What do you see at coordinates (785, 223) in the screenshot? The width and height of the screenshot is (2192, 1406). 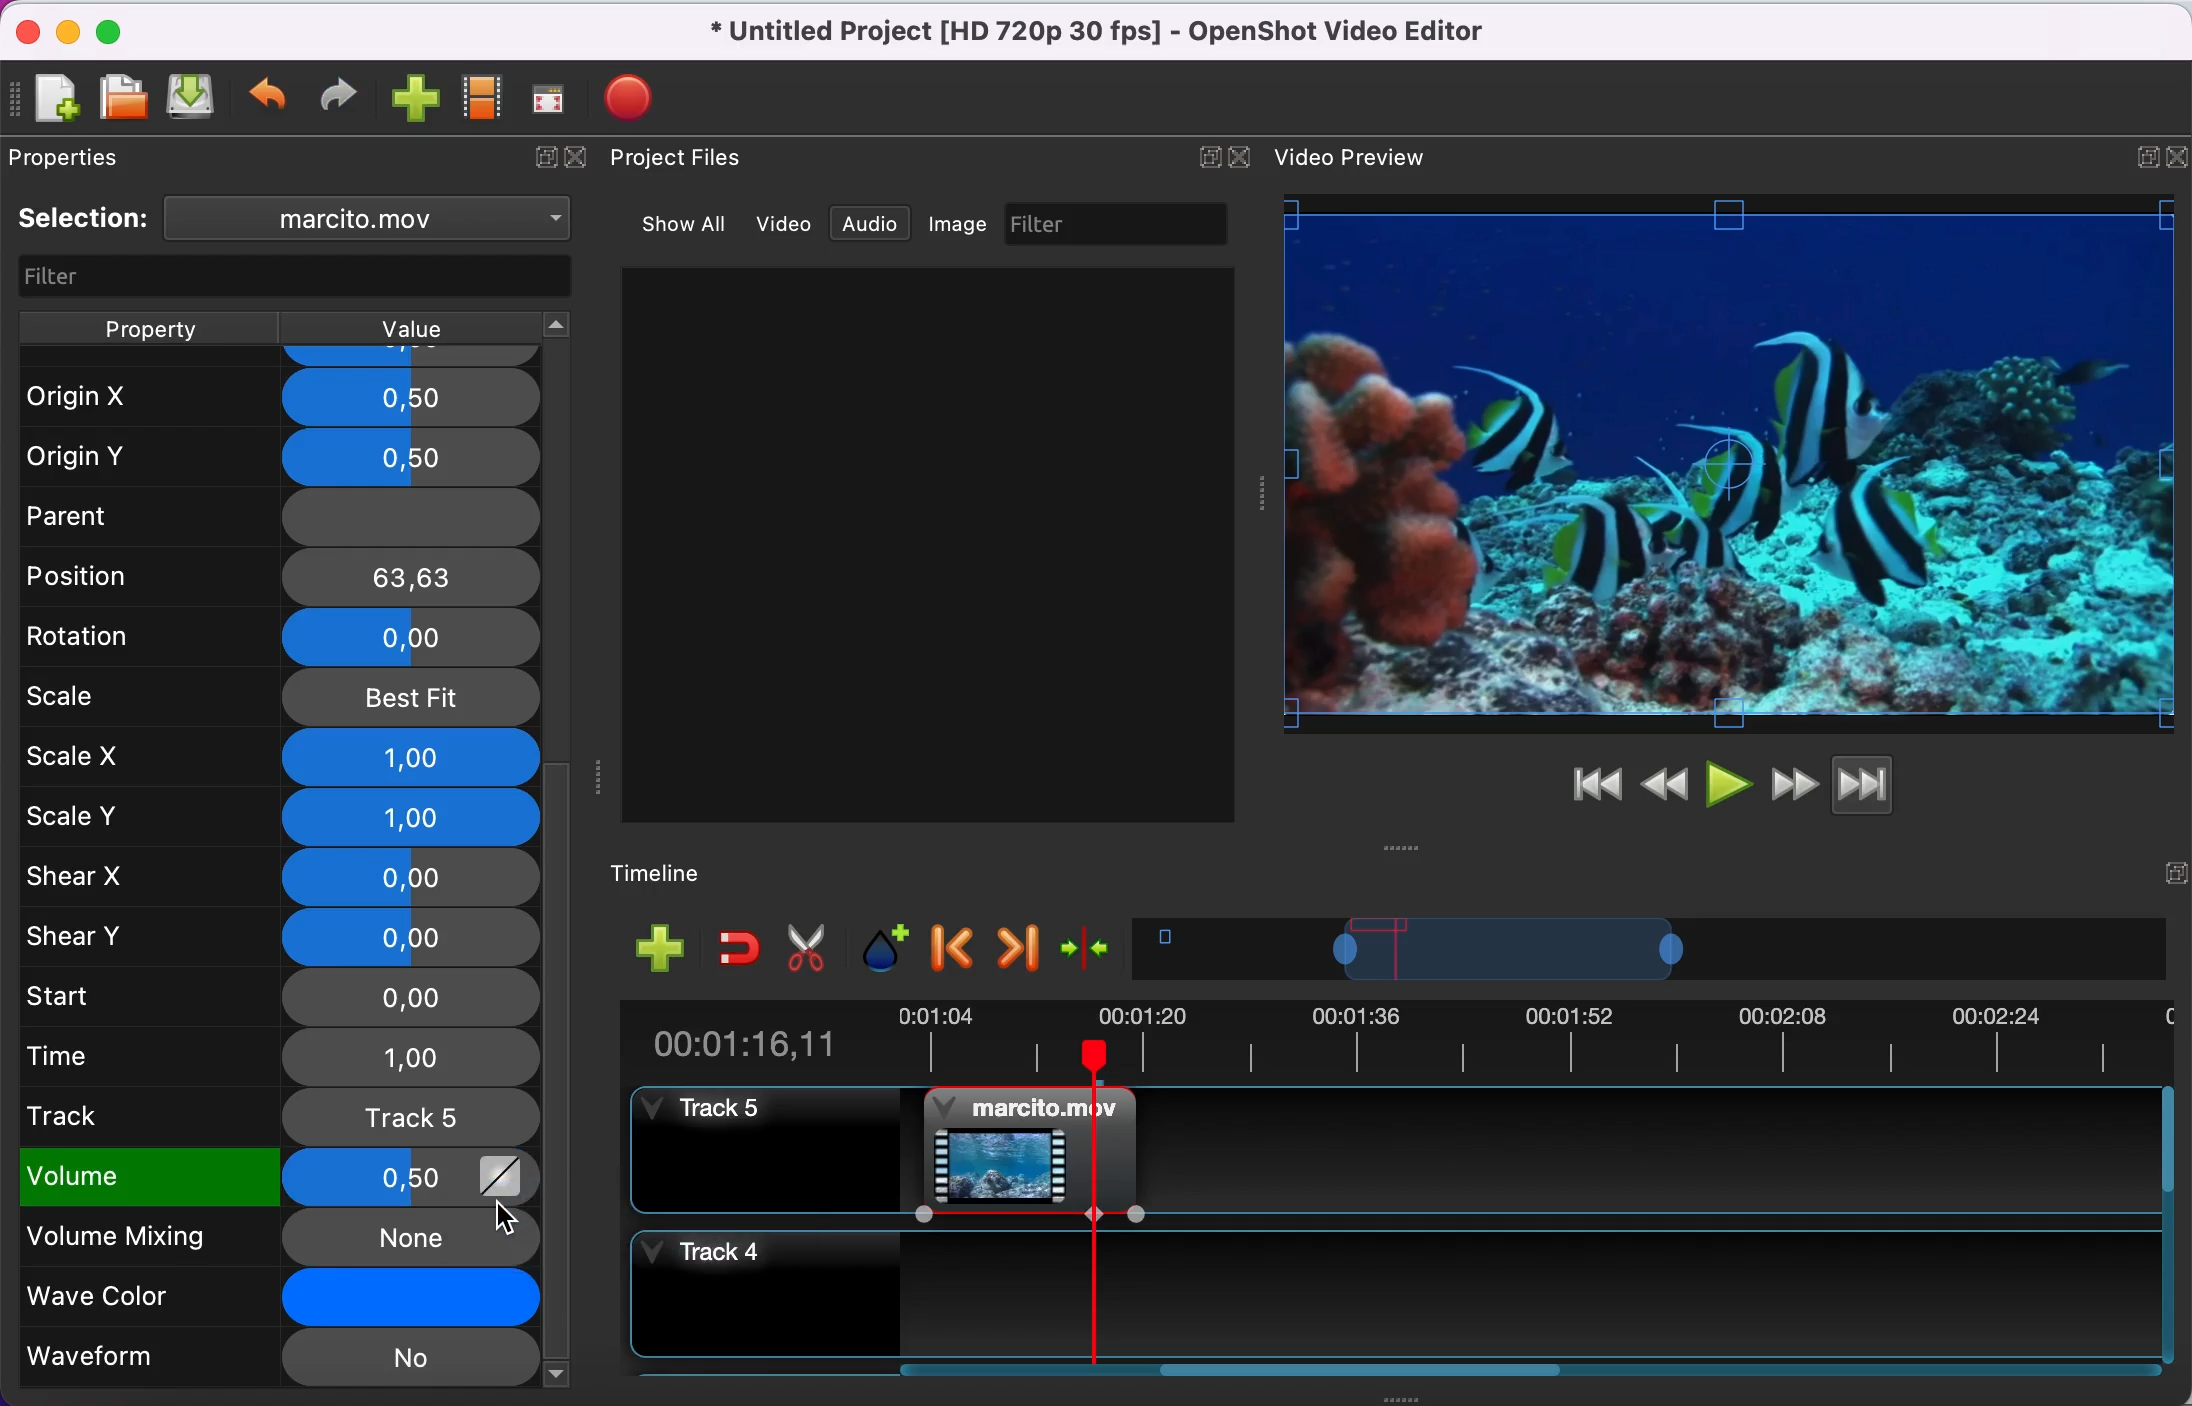 I see `video` at bounding box center [785, 223].